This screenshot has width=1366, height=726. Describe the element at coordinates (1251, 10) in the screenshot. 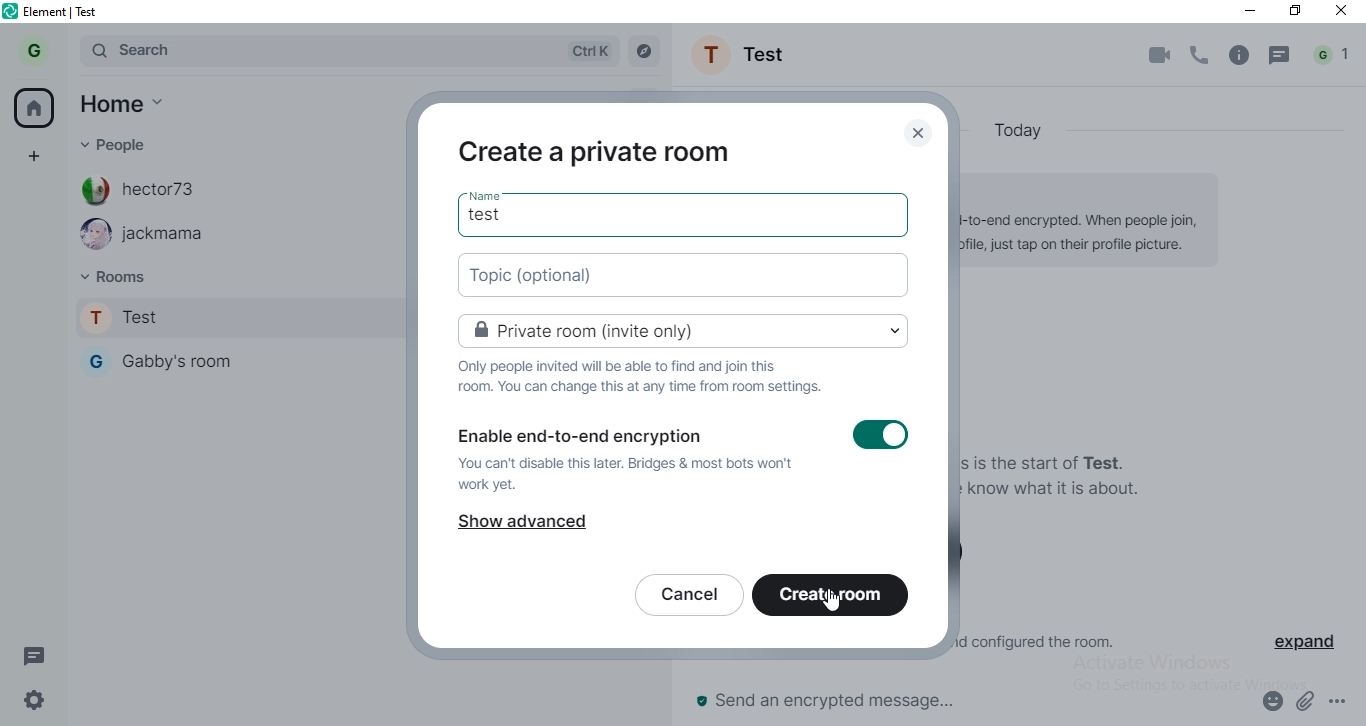

I see `minimise` at that location.